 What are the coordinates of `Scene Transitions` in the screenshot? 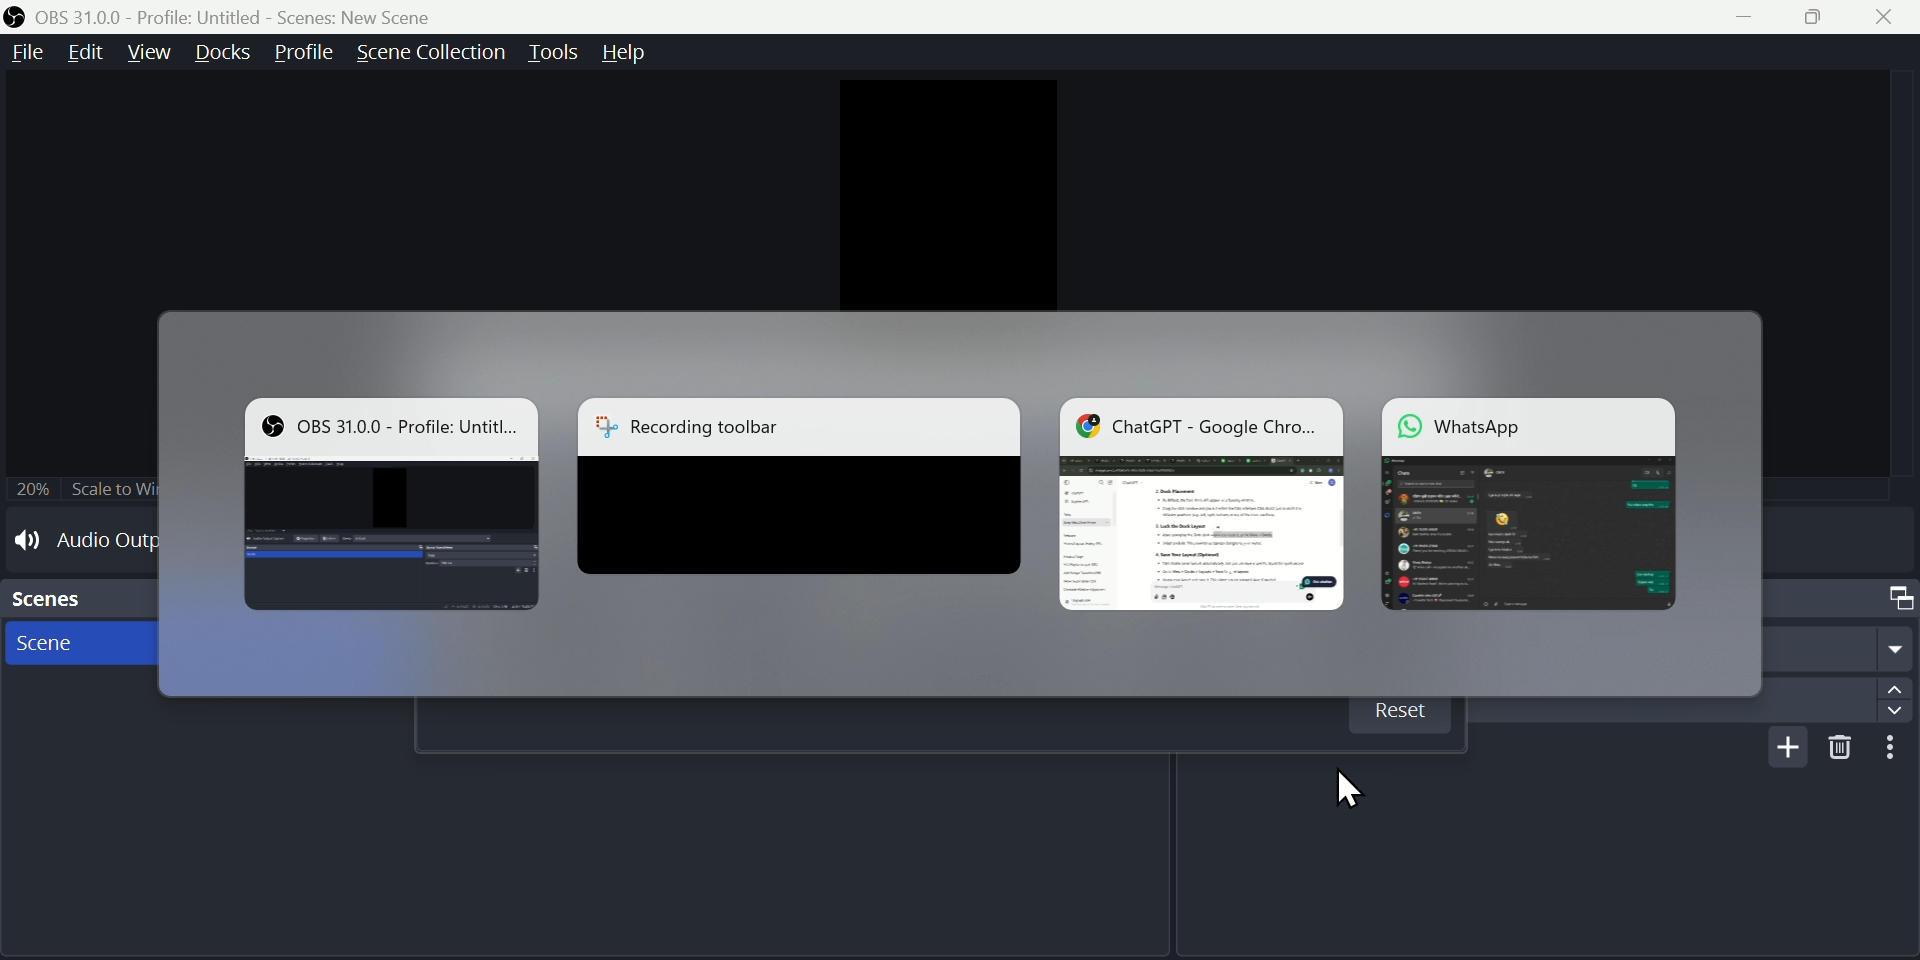 It's located at (1841, 600).